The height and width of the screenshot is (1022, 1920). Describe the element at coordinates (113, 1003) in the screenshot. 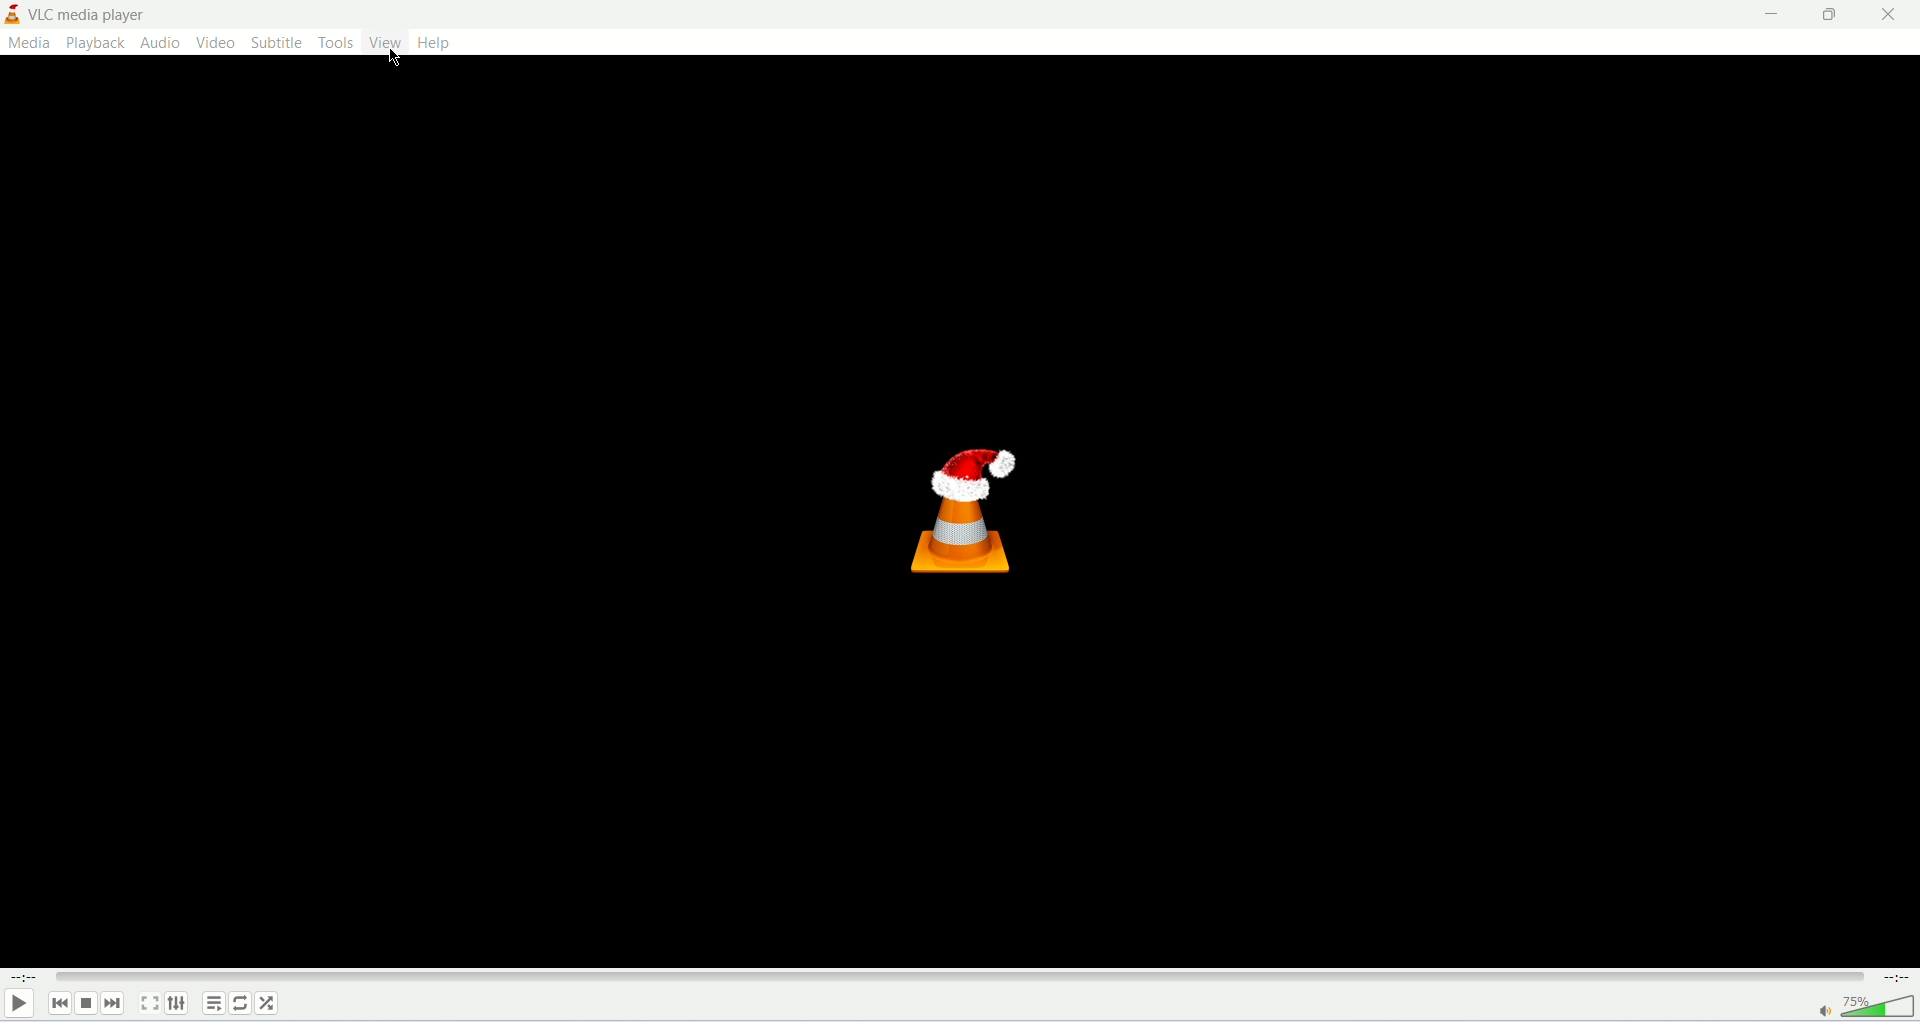

I see `next` at that location.